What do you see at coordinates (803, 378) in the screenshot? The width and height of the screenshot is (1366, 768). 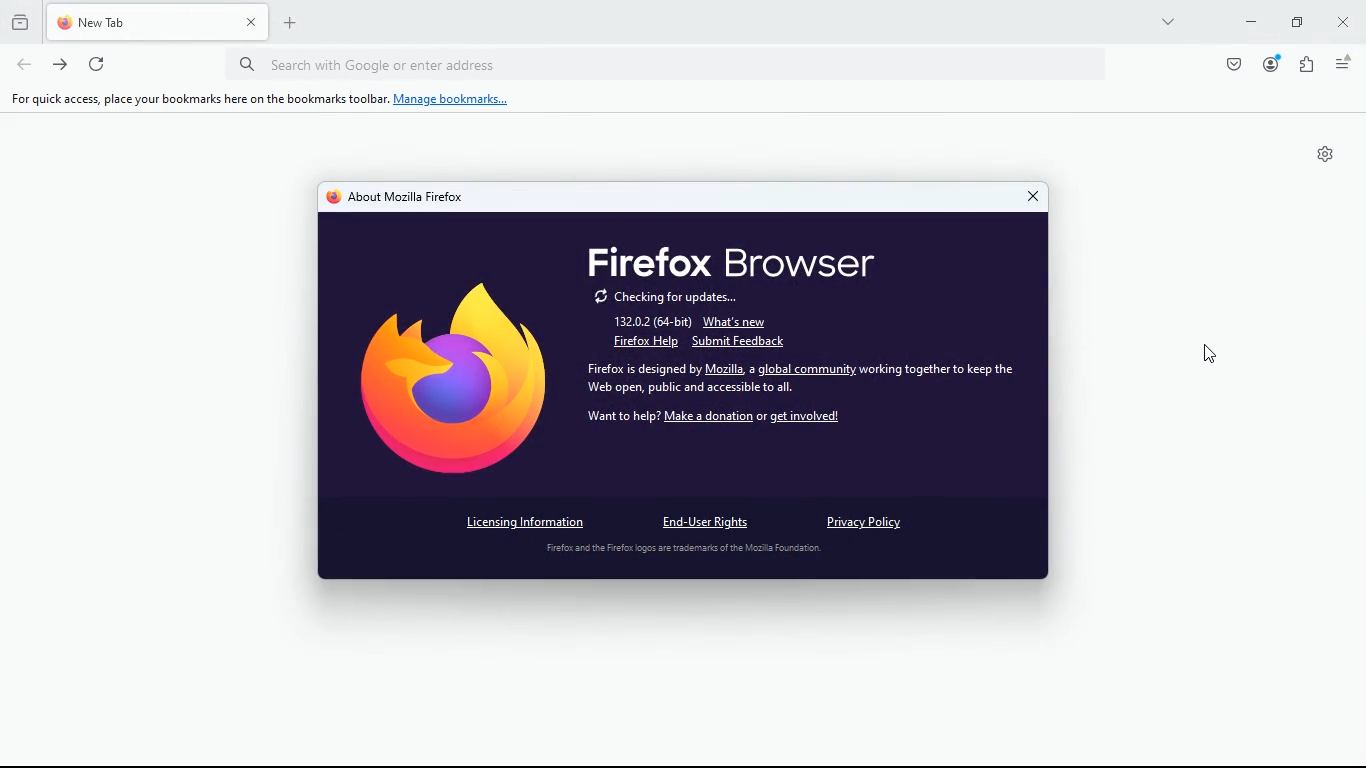 I see `Firefox is designed by Mozilla, a global community working together to keep the
Wel phe bic oad socal th i` at bounding box center [803, 378].